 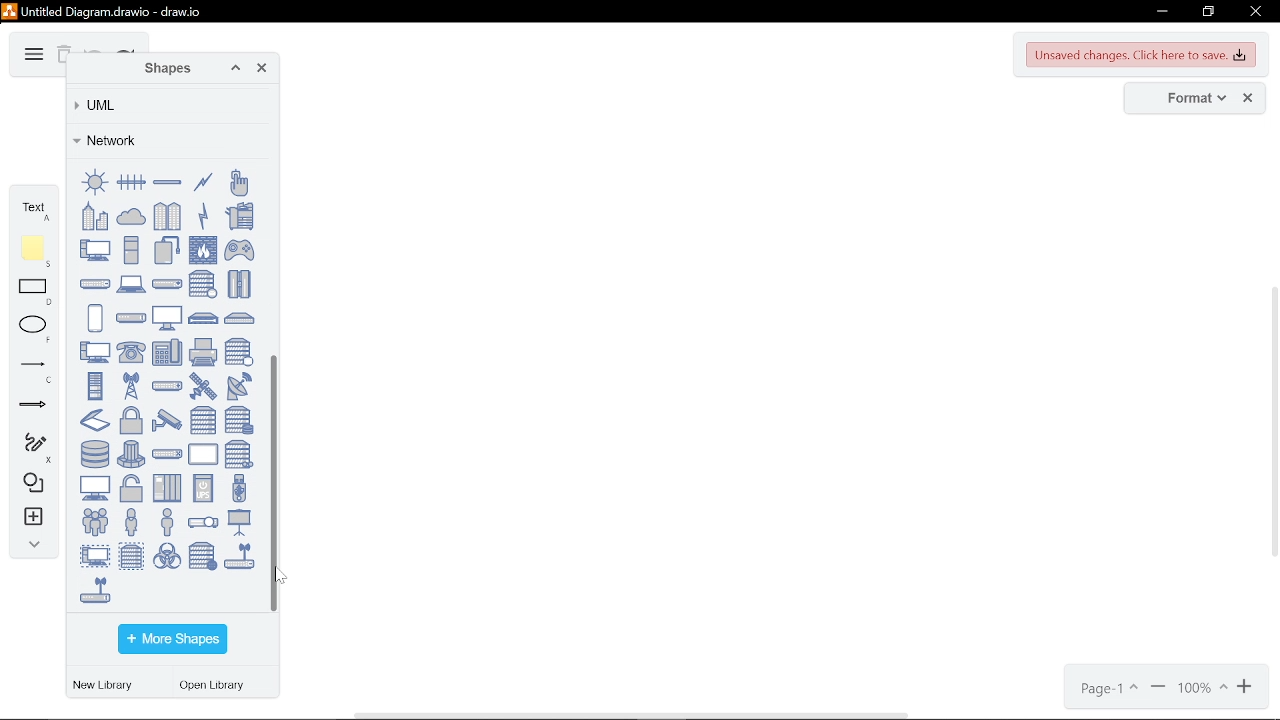 What do you see at coordinates (239, 488) in the screenshot?
I see `USB stick` at bounding box center [239, 488].